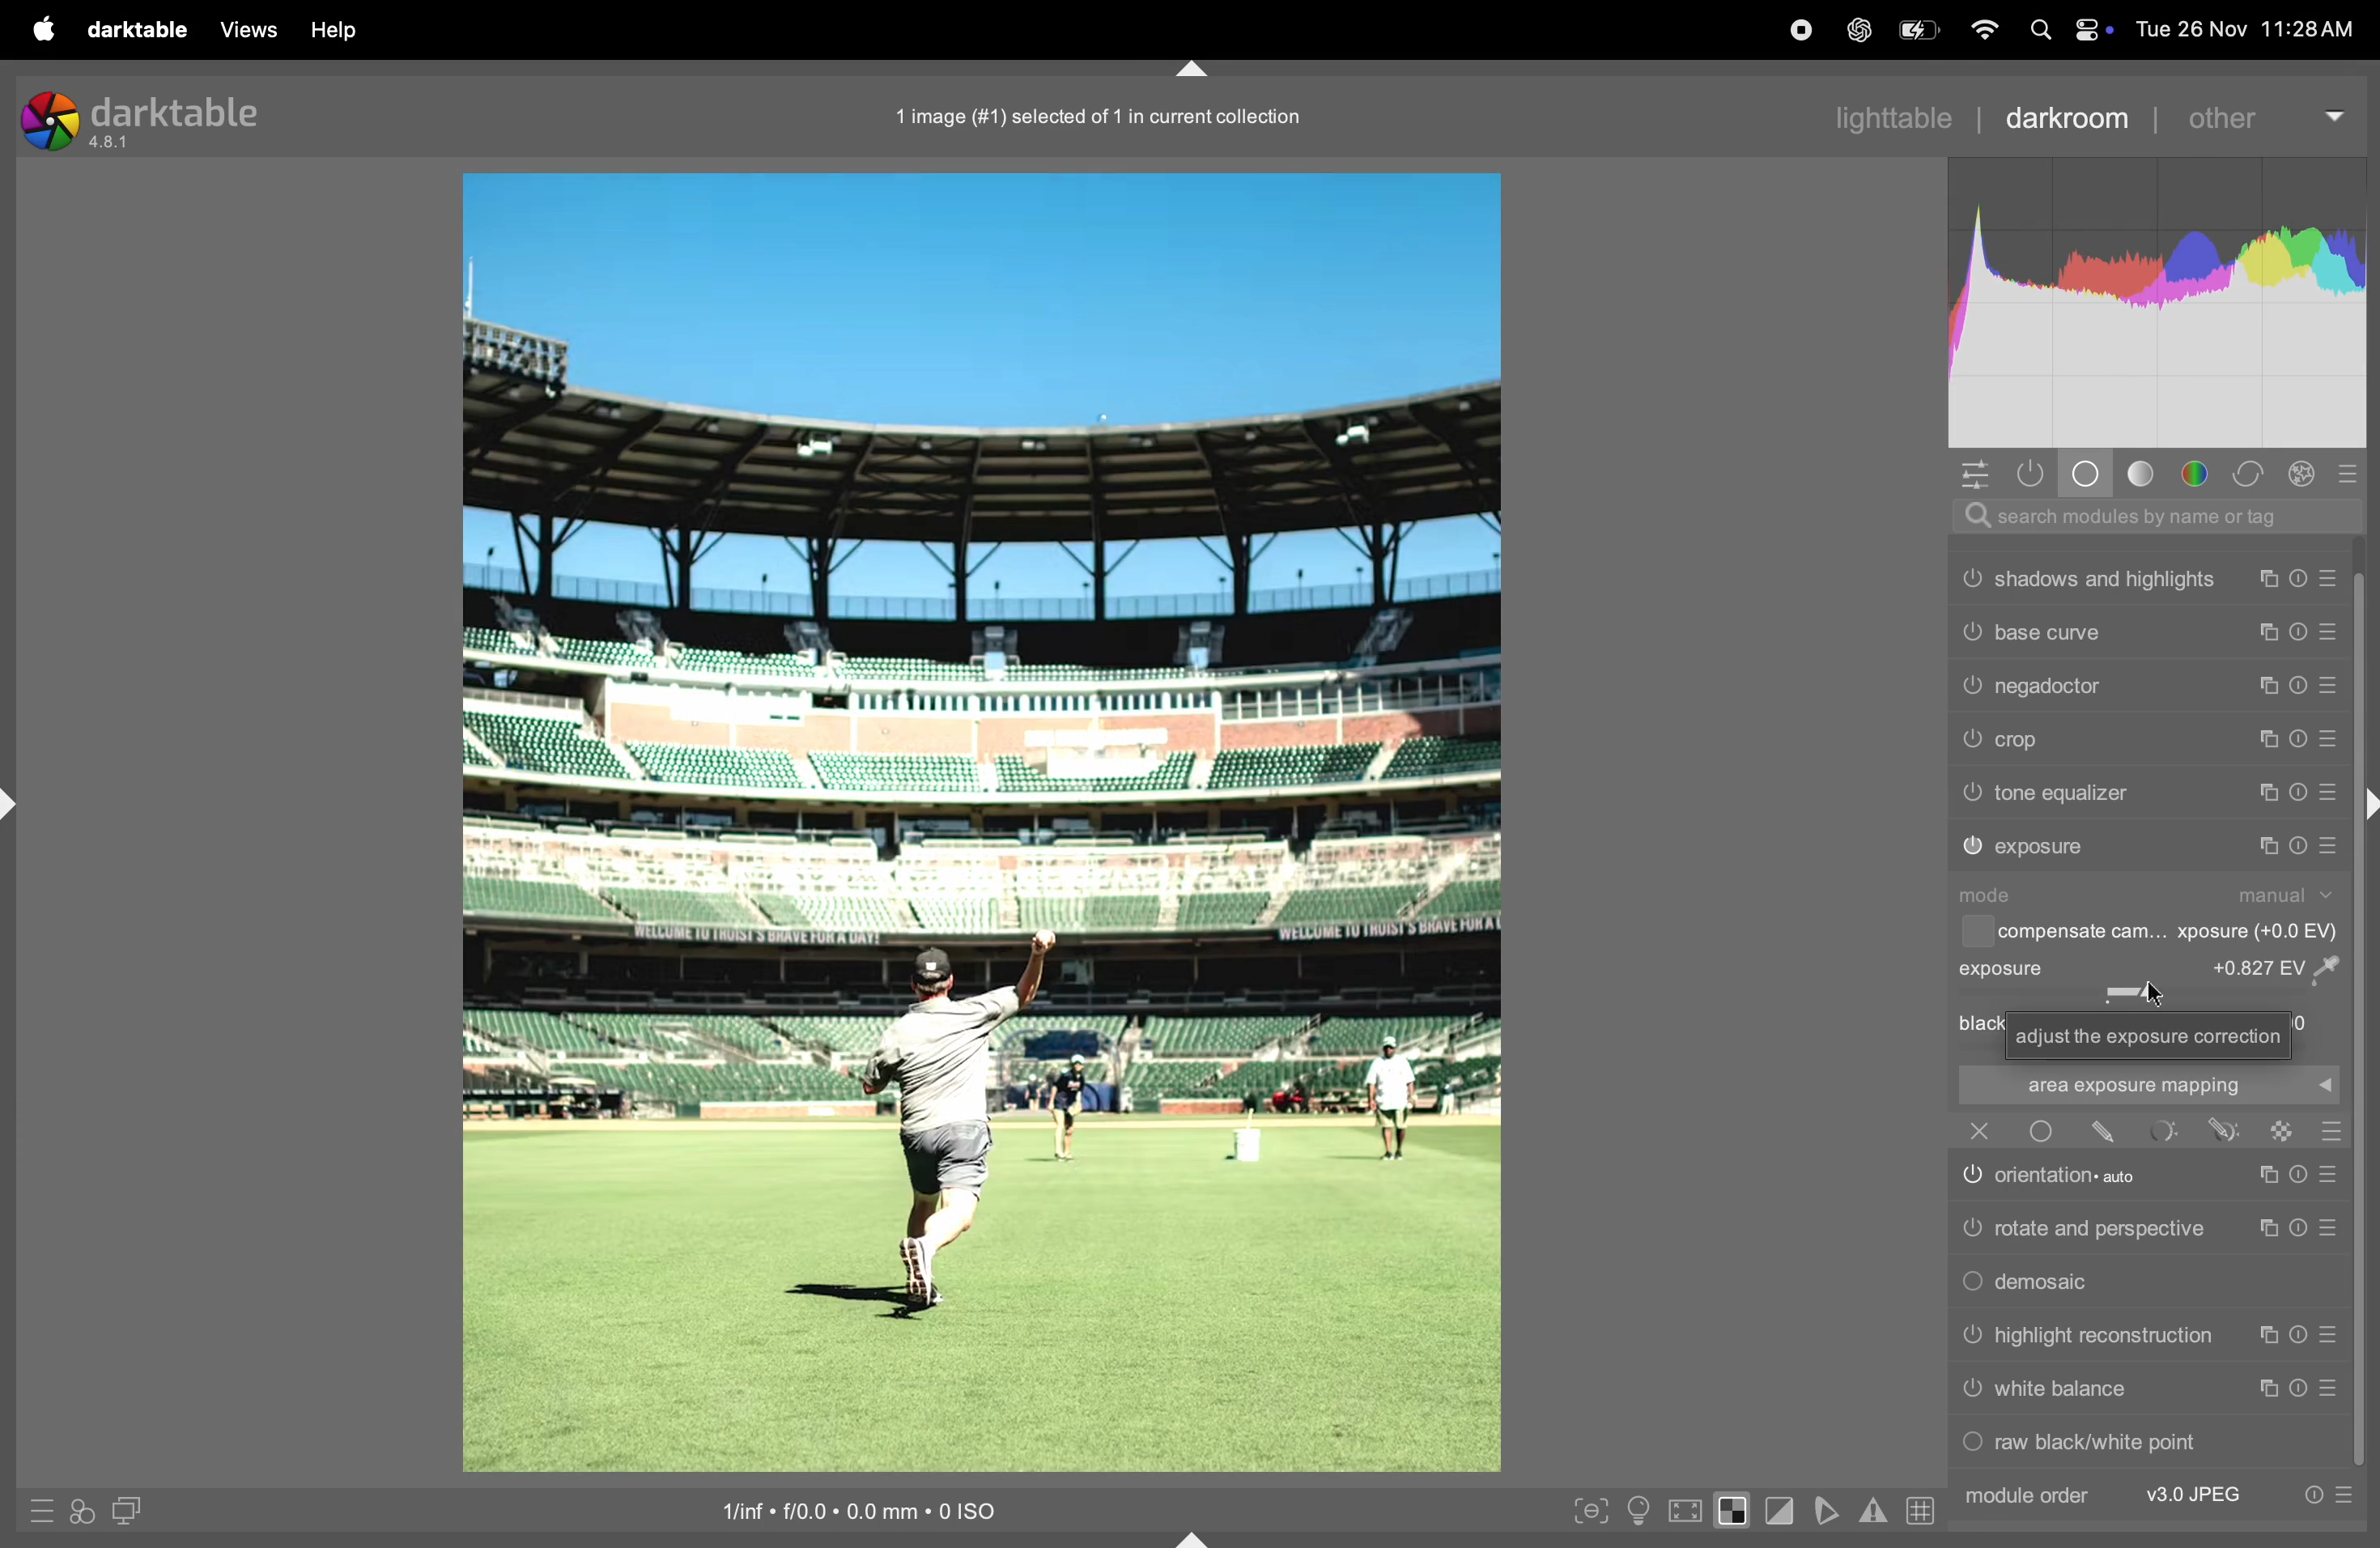 The image size is (2380, 1548). I want to click on dark table, so click(133, 27).